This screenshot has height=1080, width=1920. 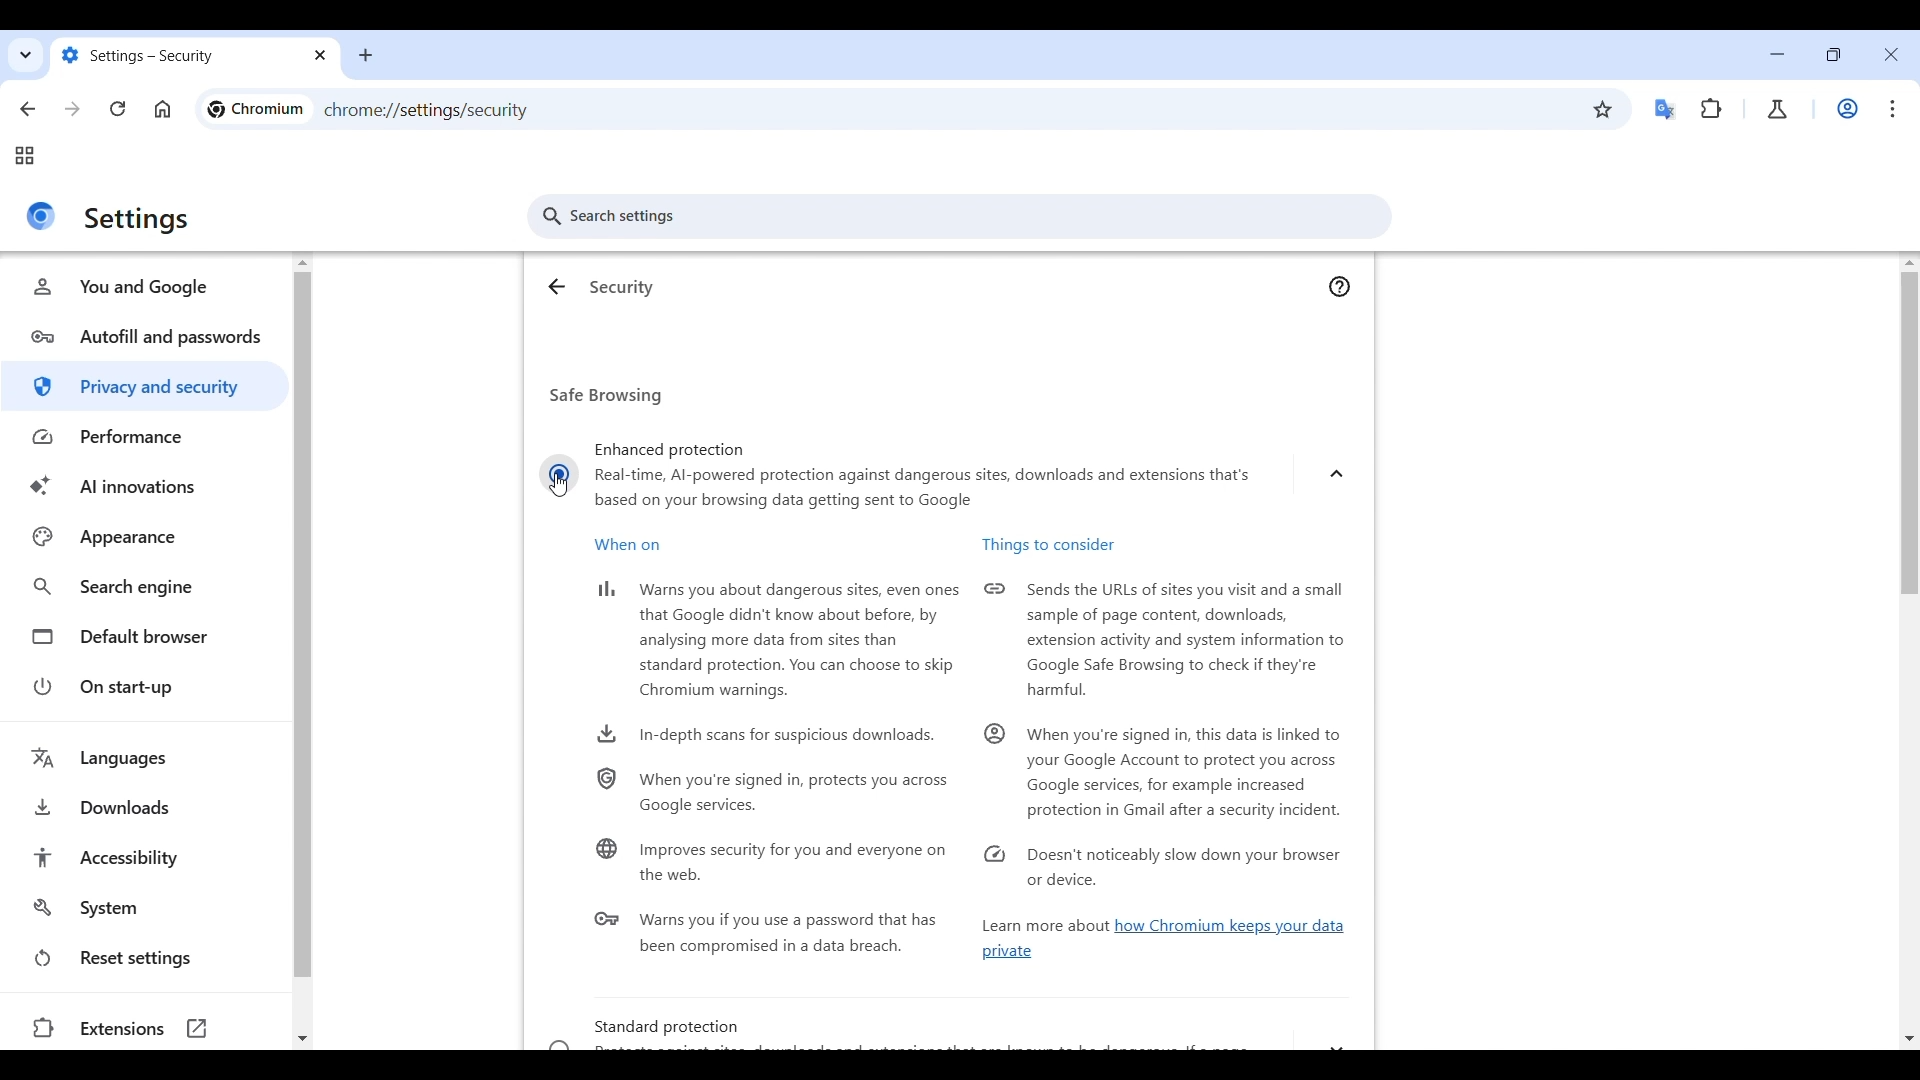 I want to click on Downloads, so click(x=148, y=808).